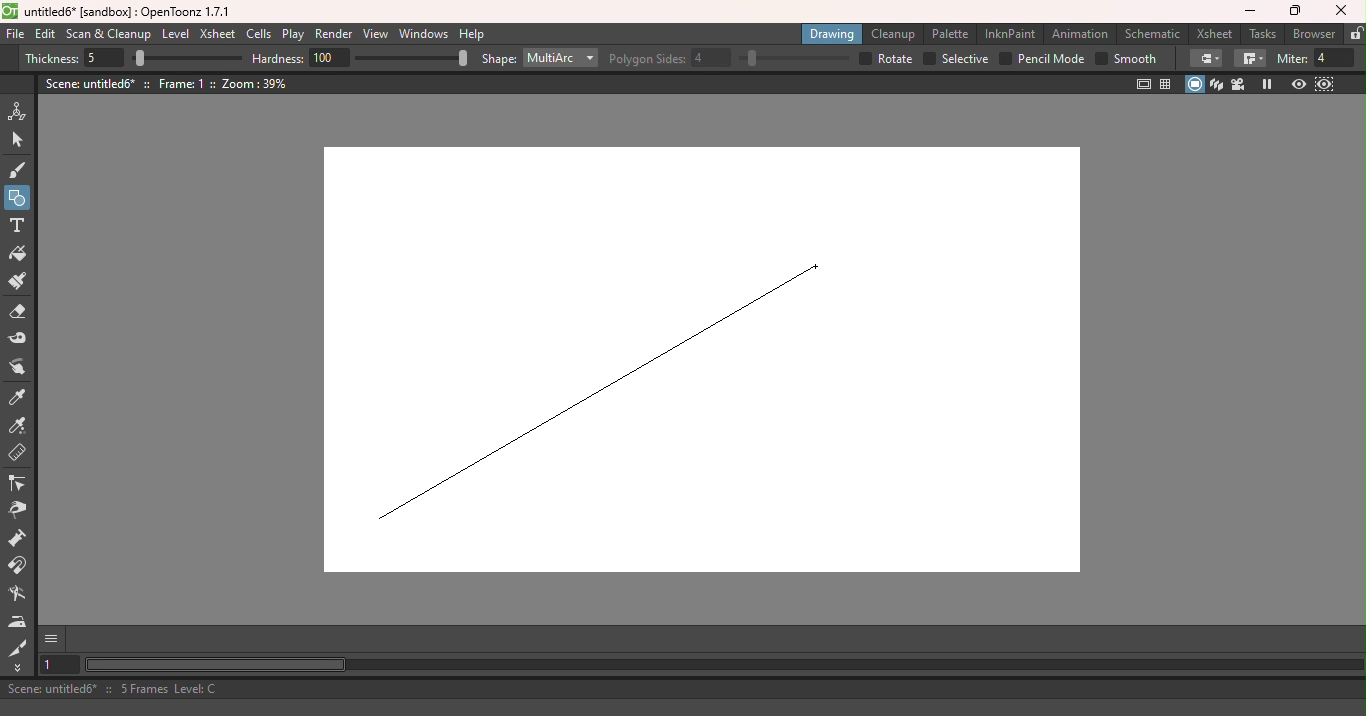 Image resolution: width=1366 pixels, height=716 pixels. Describe the element at coordinates (1316, 59) in the screenshot. I see `Miter` at that location.